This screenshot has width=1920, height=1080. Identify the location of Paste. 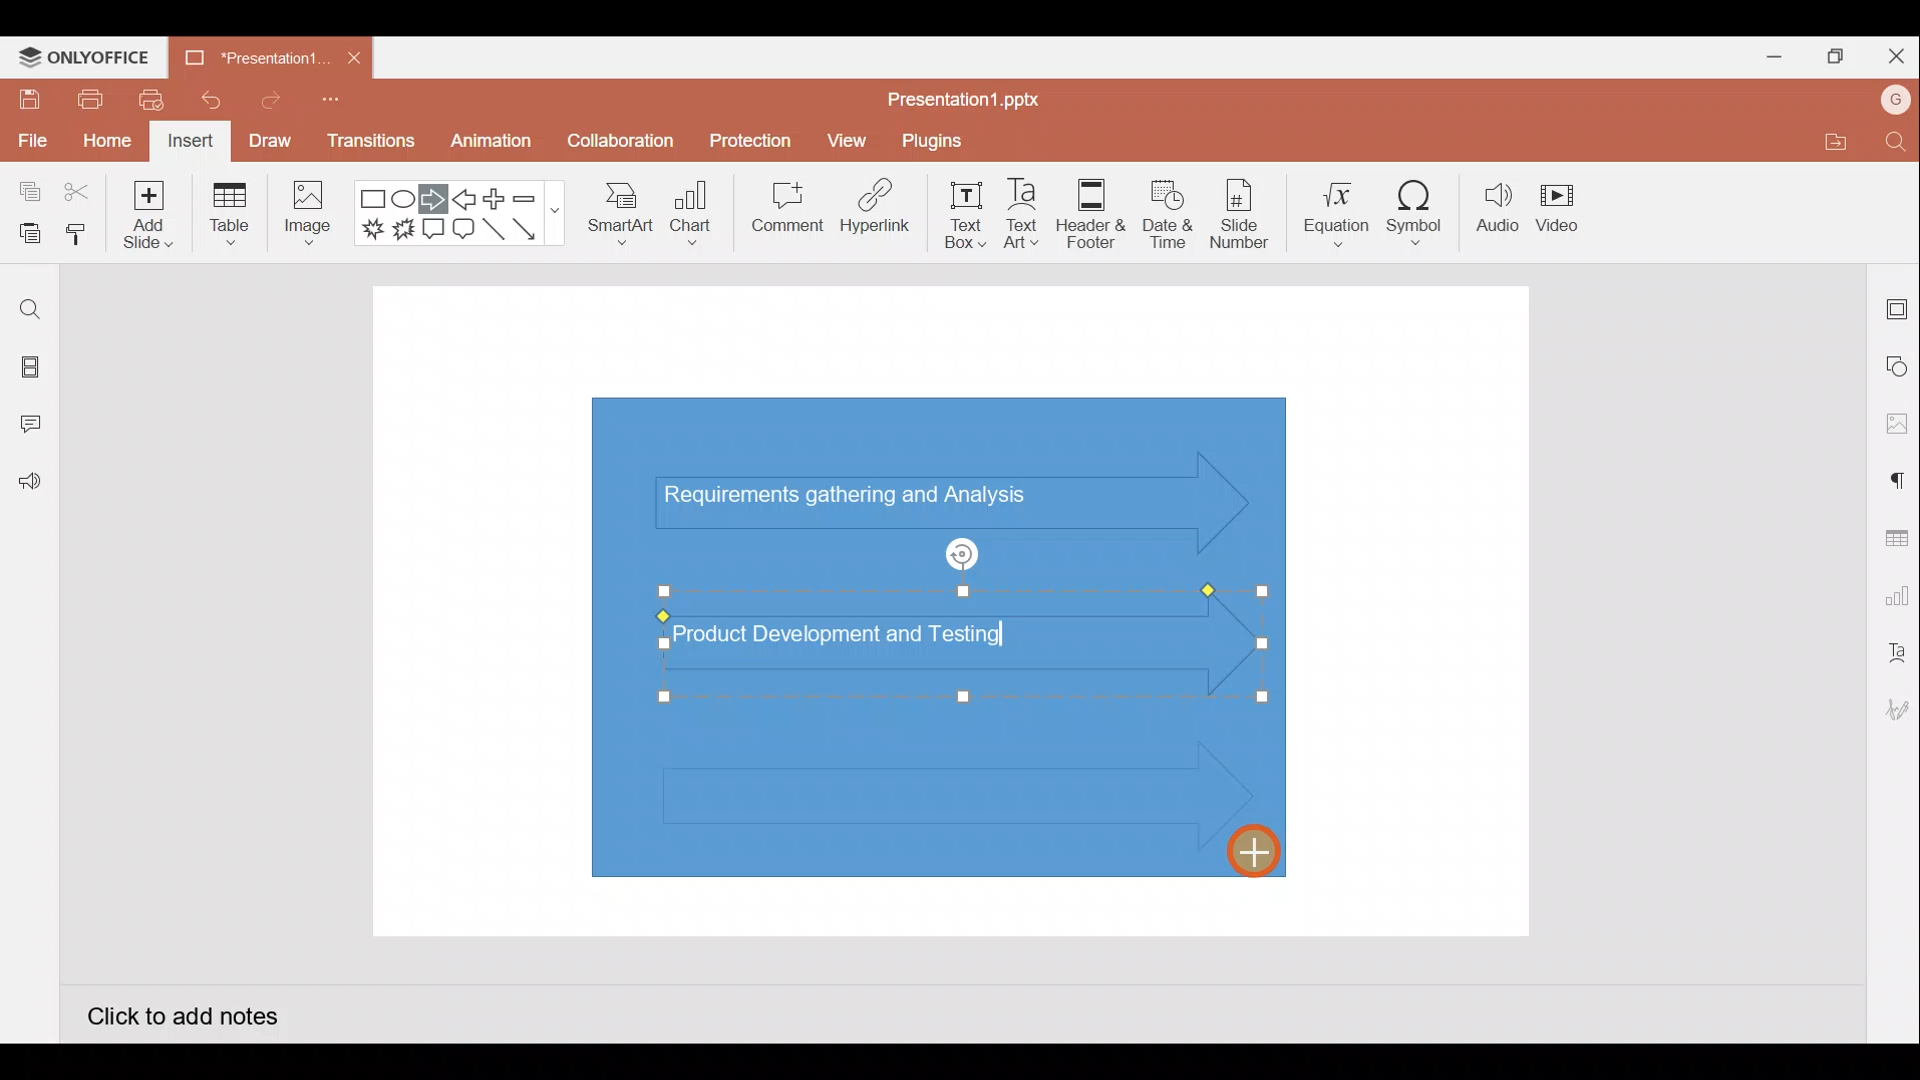
(25, 235).